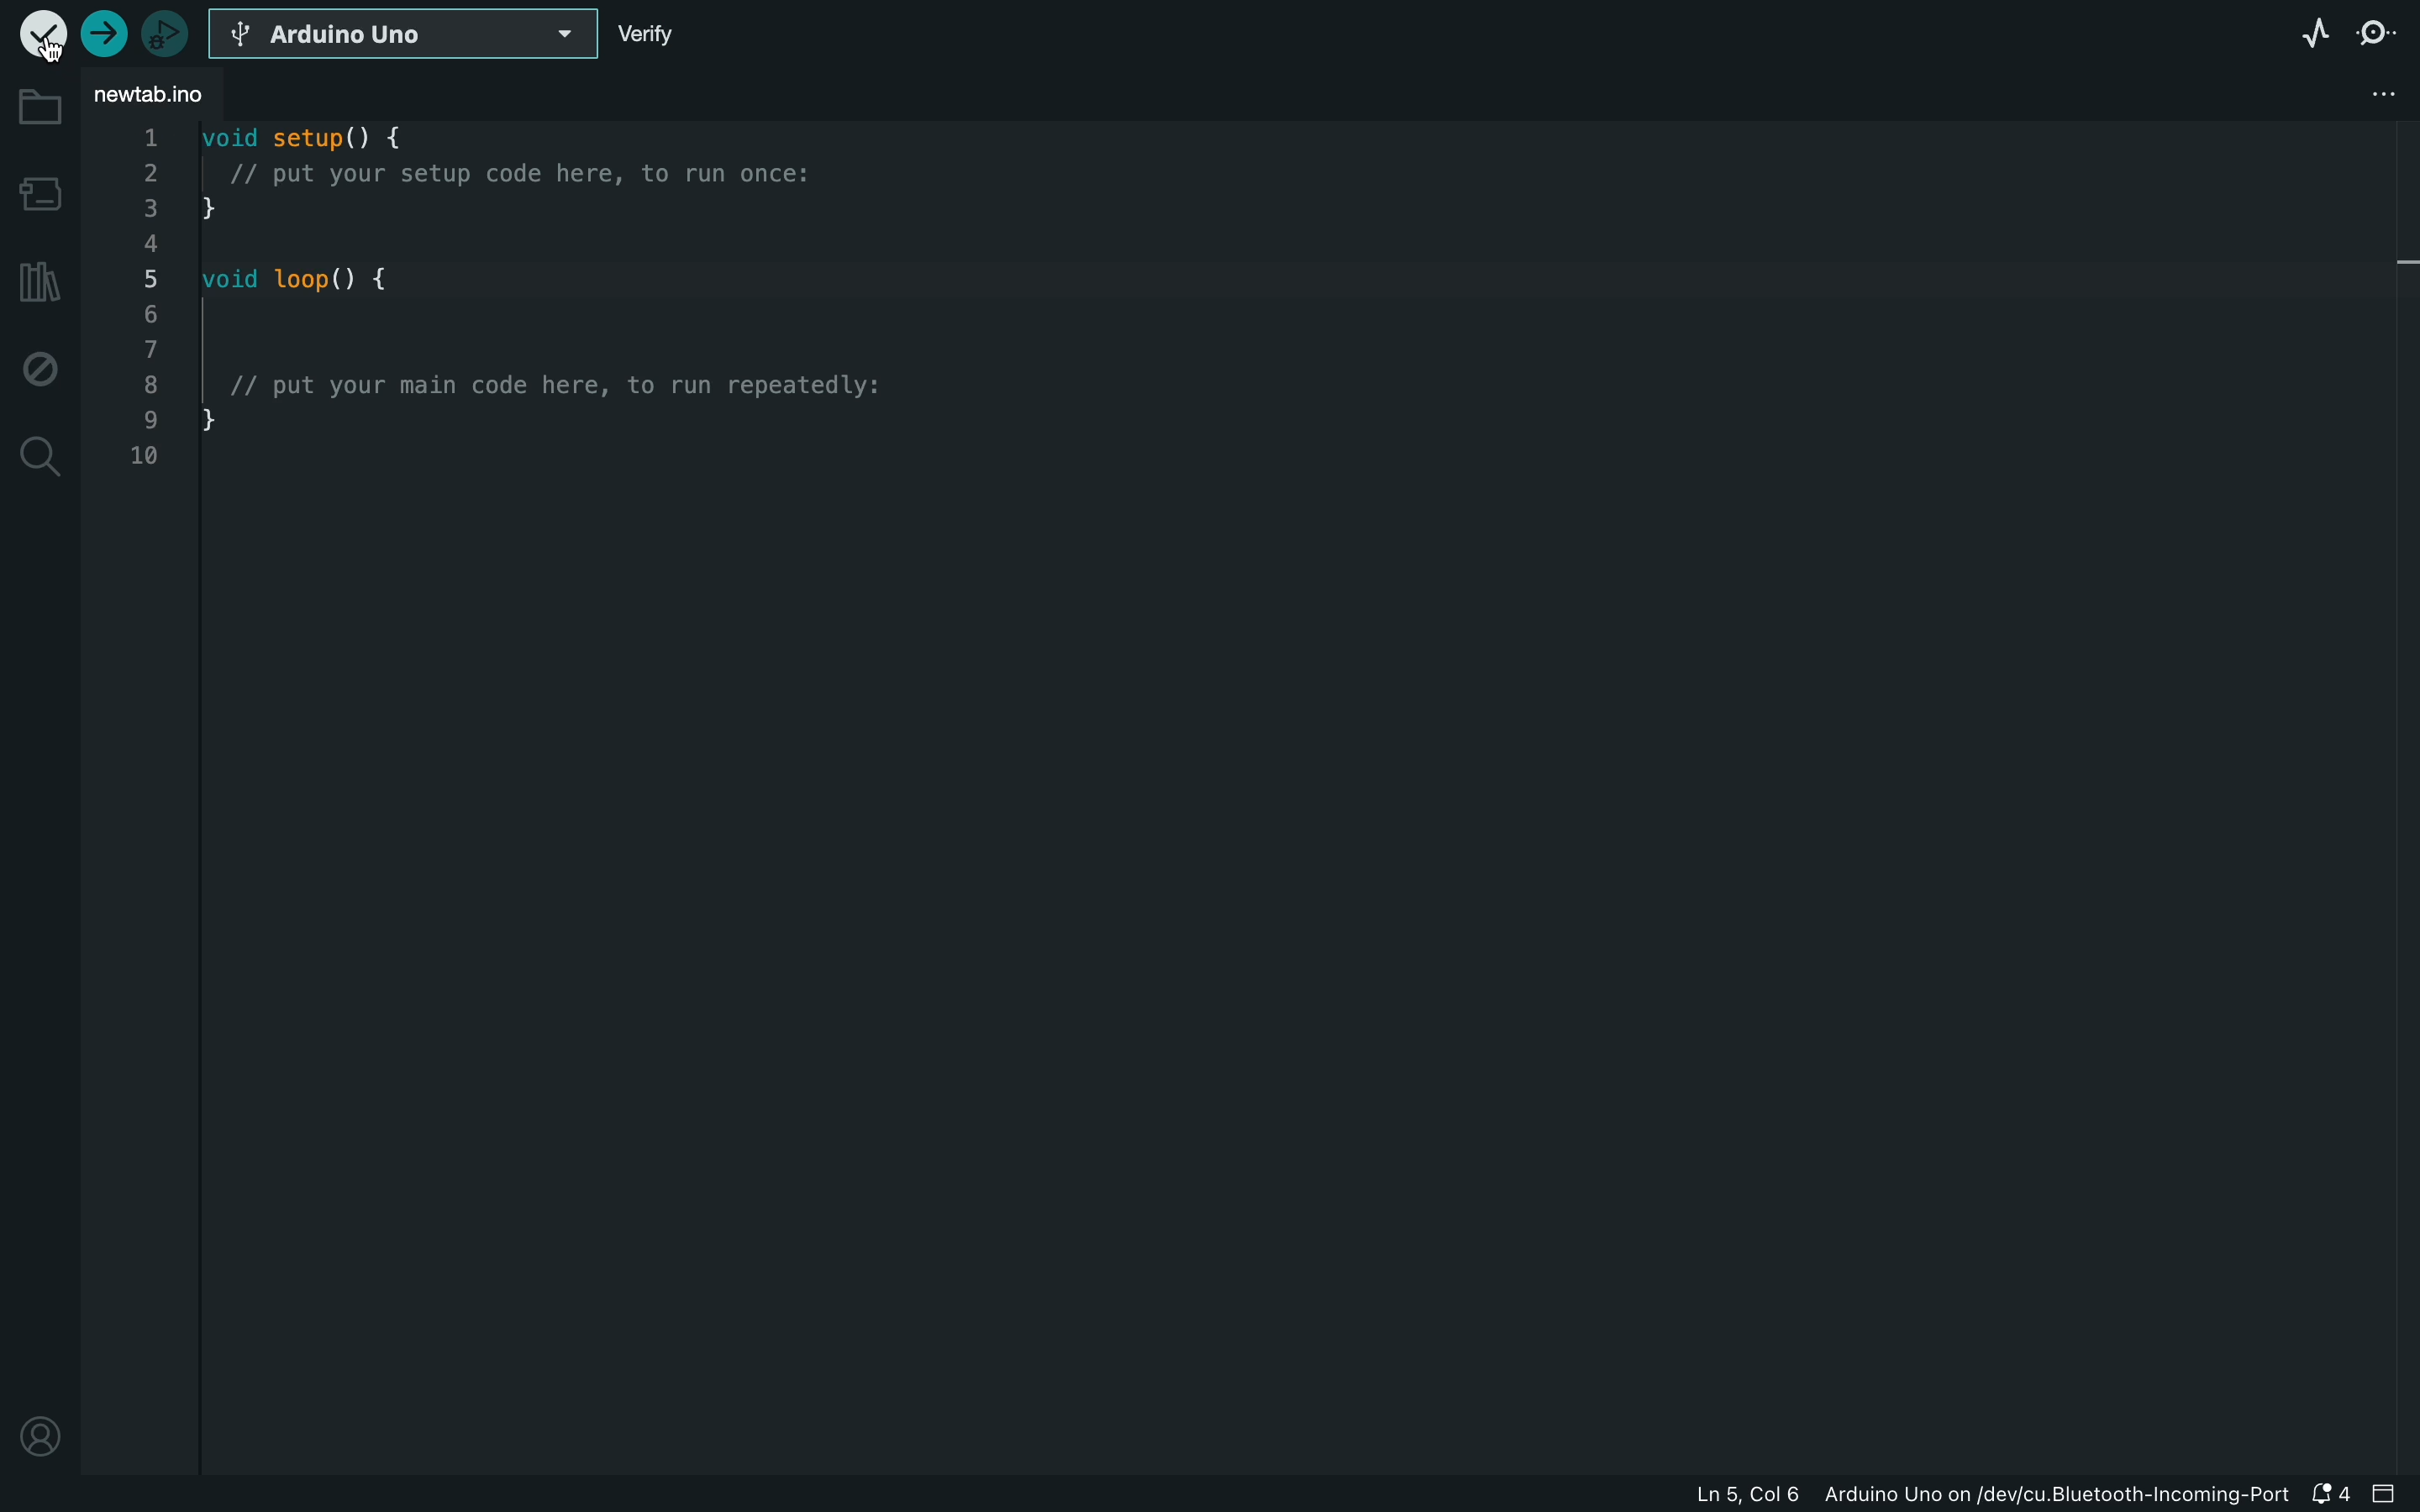 The height and width of the screenshot is (1512, 2420). I want to click on debug, so click(34, 363).